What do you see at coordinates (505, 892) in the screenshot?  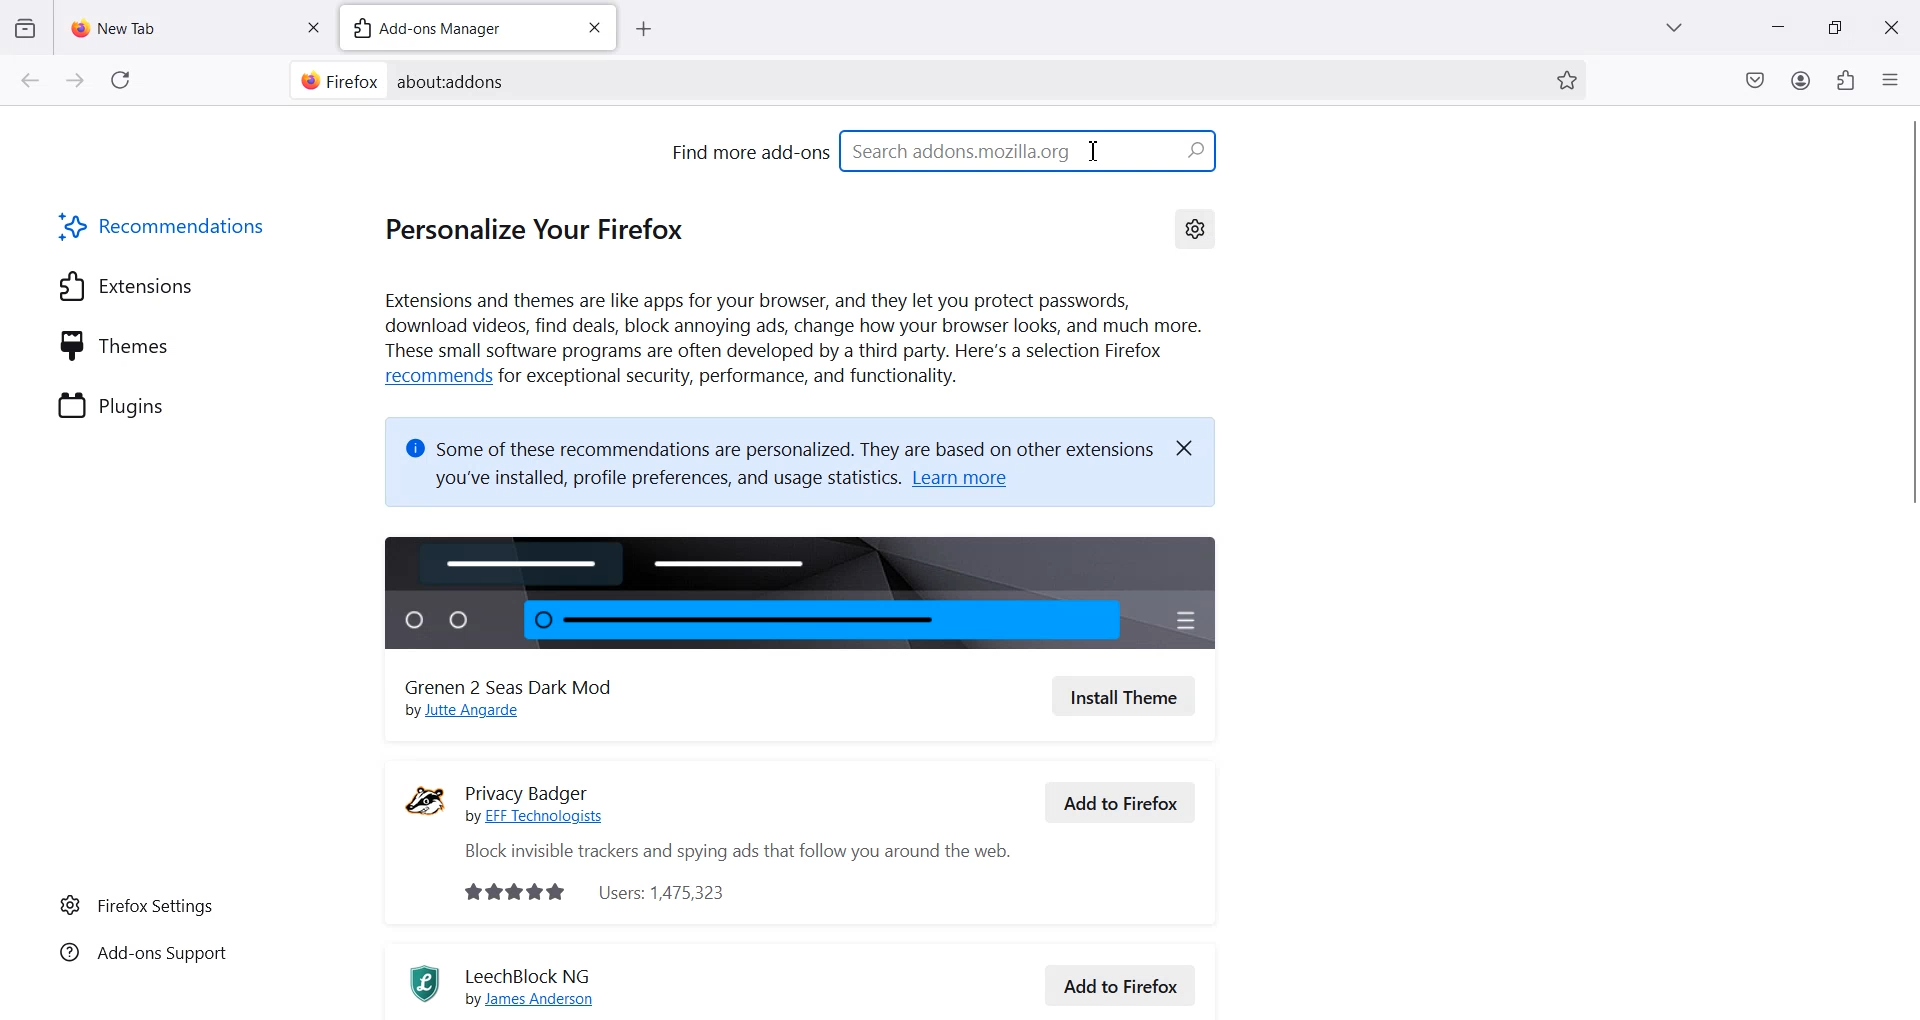 I see `rating` at bounding box center [505, 892].